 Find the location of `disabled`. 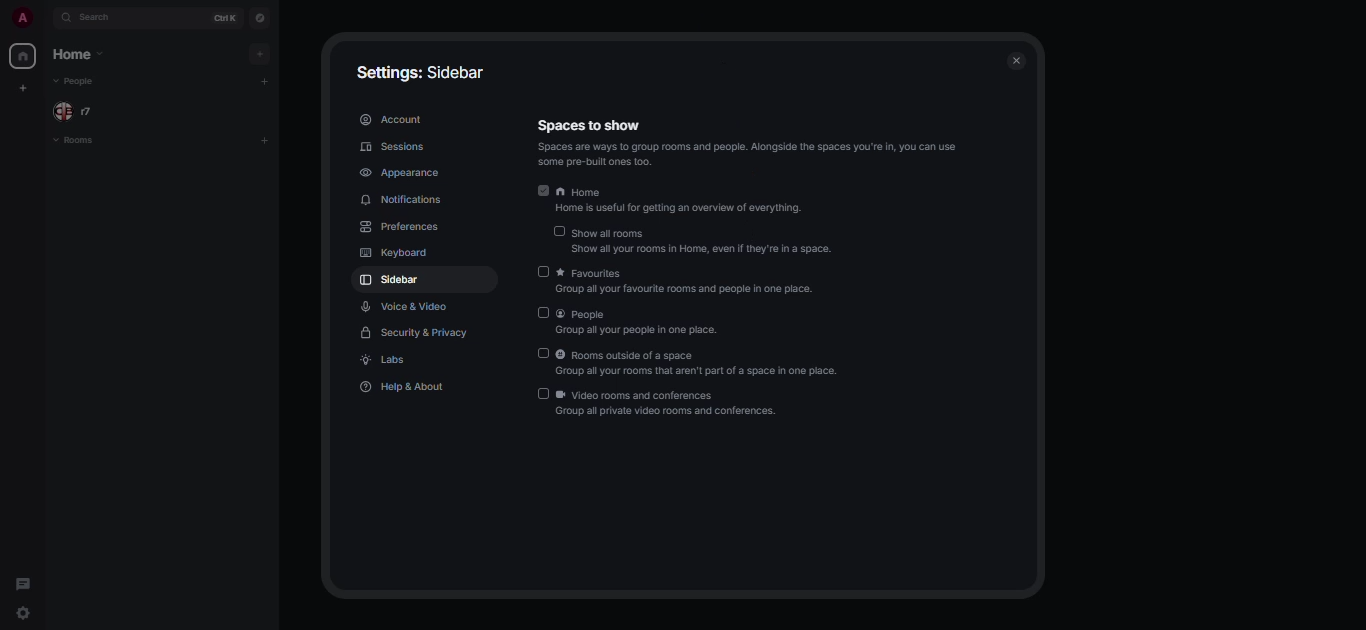

disabled is located at coordinates (543, 313).